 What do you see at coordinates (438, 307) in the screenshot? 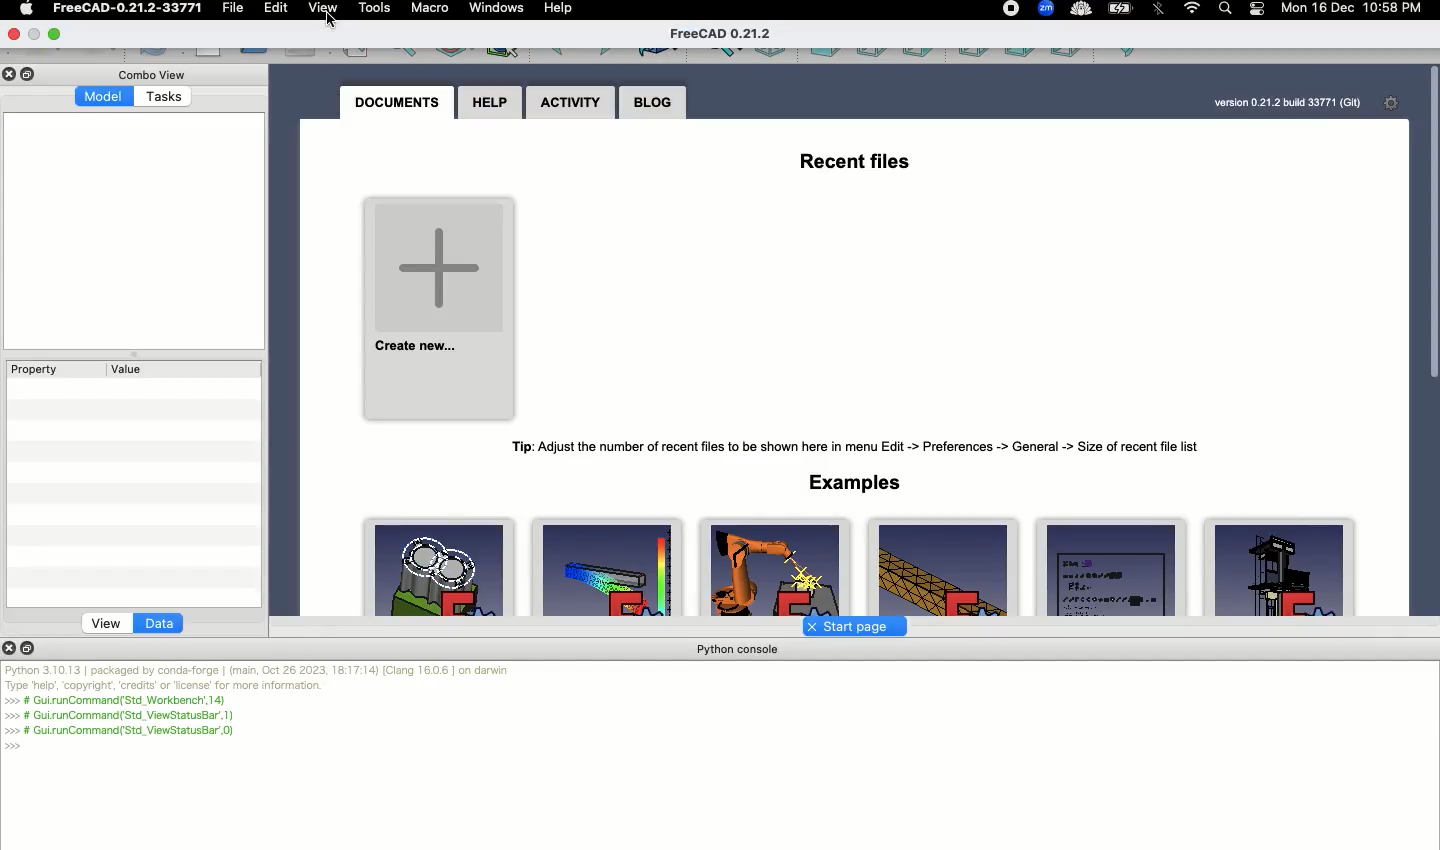
I see `Create new` at bounding box center [438, 307].